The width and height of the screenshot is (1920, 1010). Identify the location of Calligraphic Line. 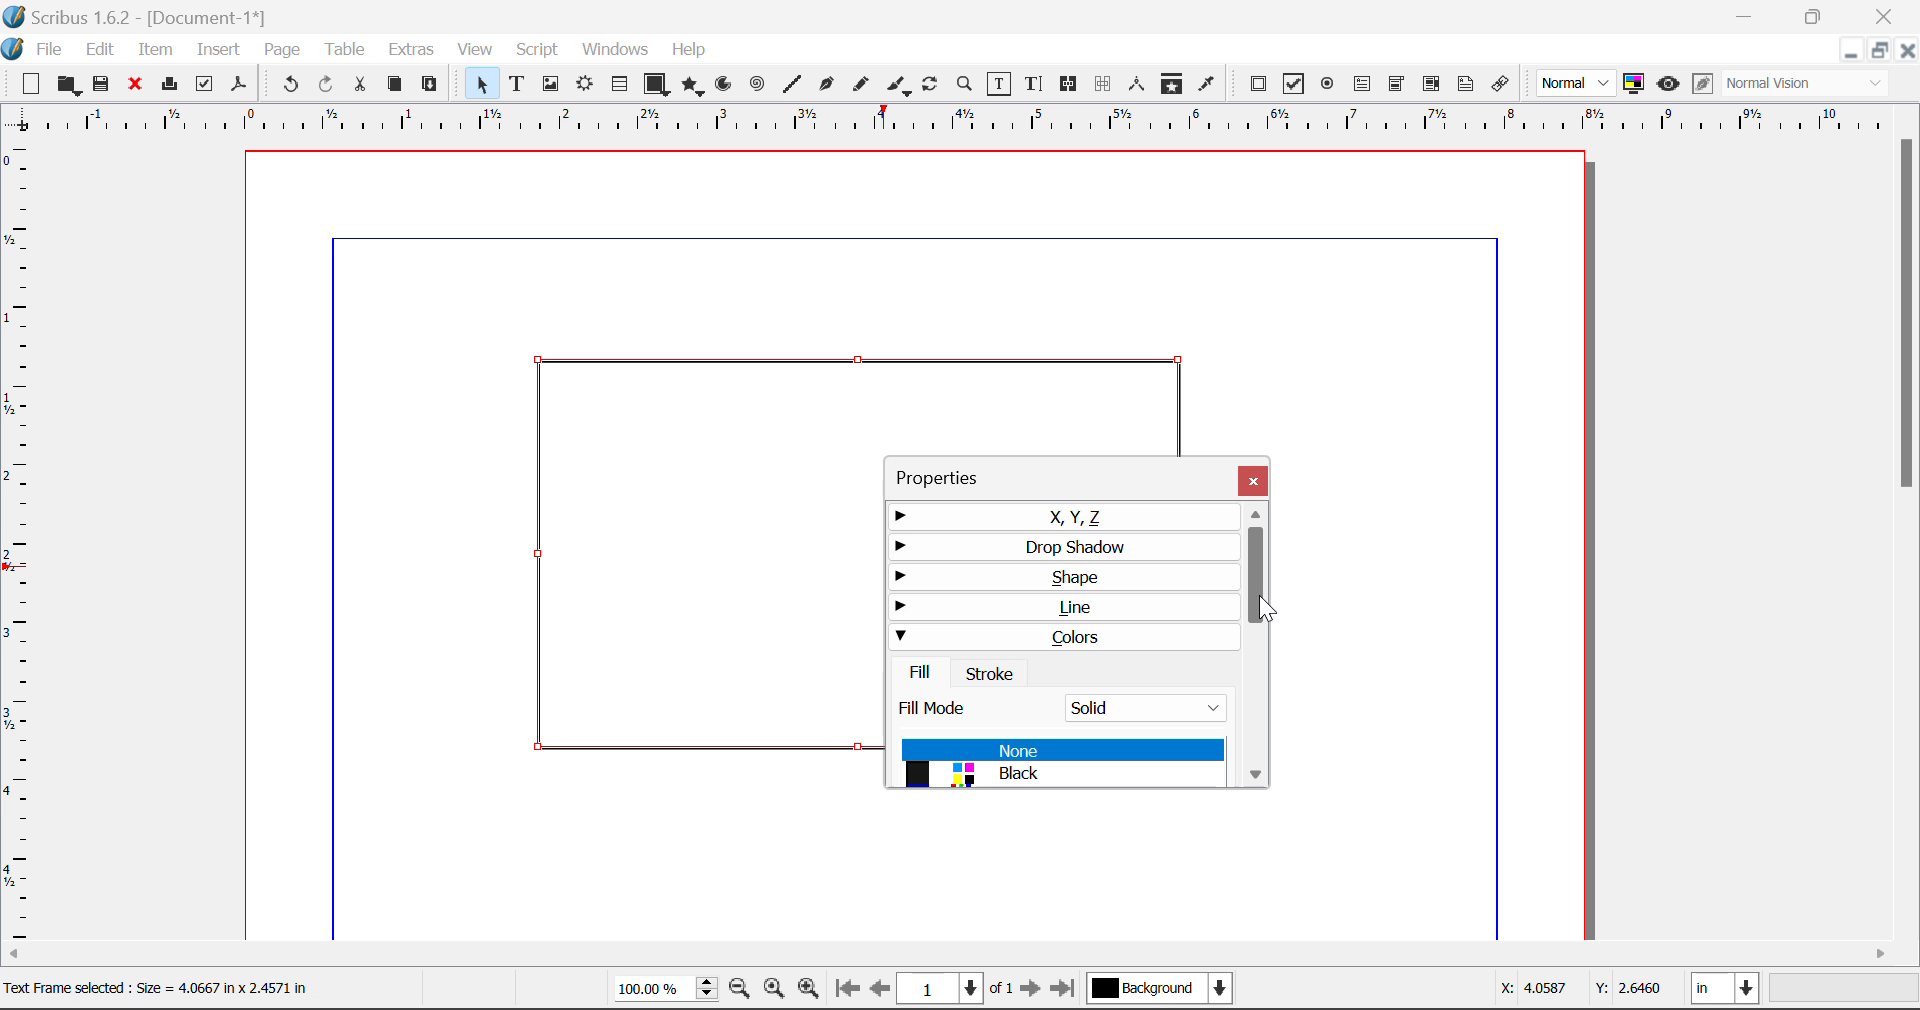
(894, 85).